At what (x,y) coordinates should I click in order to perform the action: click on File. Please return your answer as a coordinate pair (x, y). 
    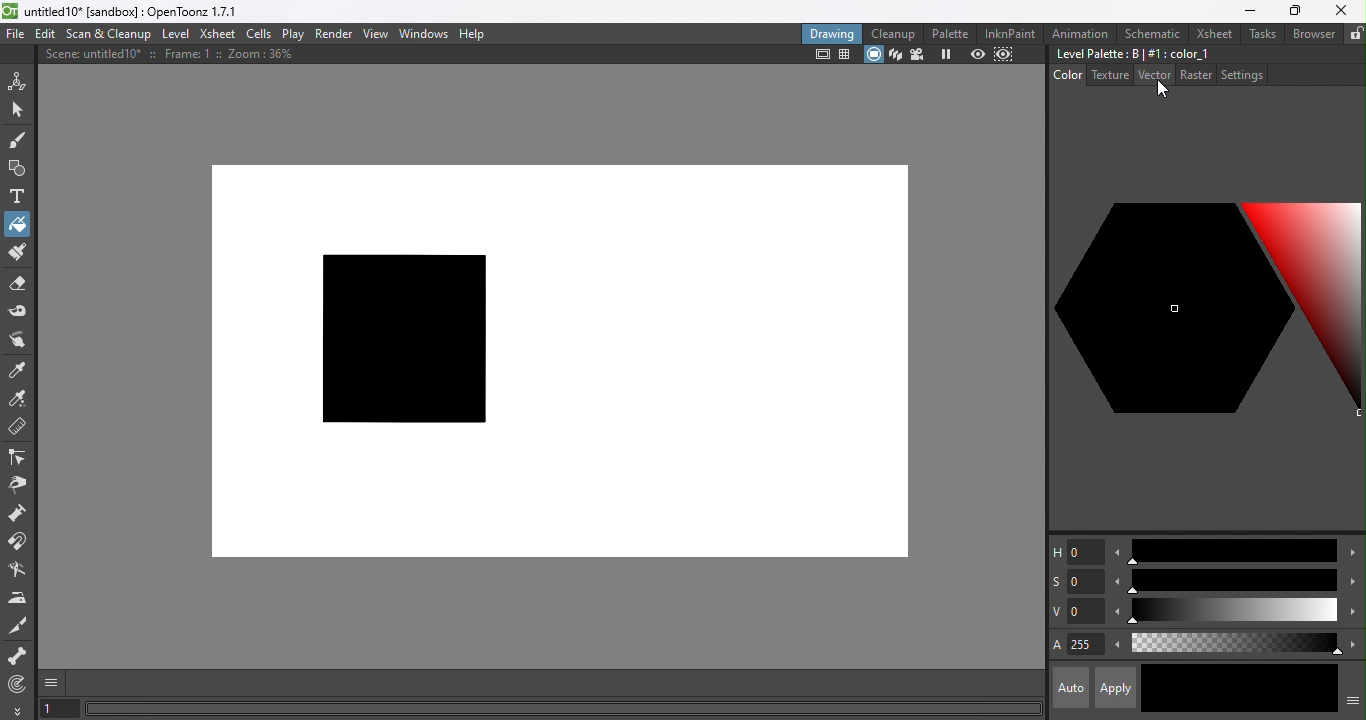
    Looking at the image, I should click on (16, 35).